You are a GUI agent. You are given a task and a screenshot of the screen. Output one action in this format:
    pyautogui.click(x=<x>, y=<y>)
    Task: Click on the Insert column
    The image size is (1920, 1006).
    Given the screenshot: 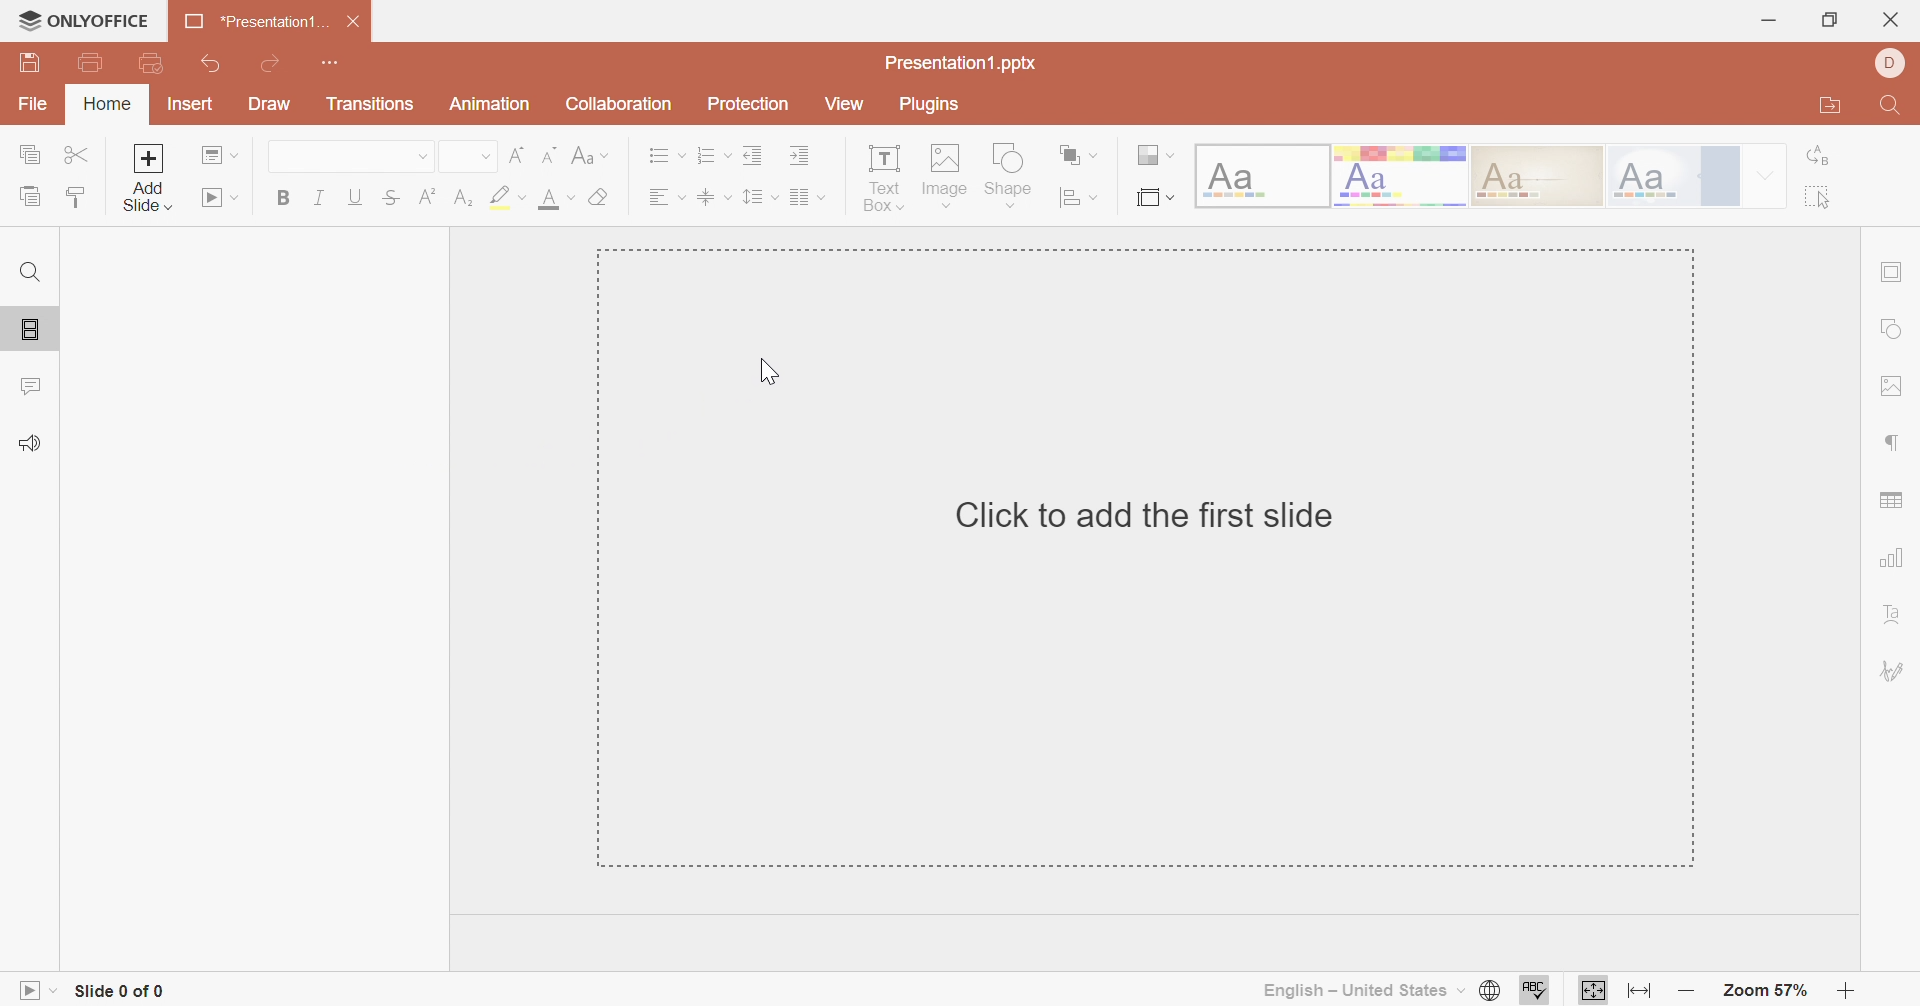 What is the action you would take?
    pyautogui.click(x=799, y=200)
    